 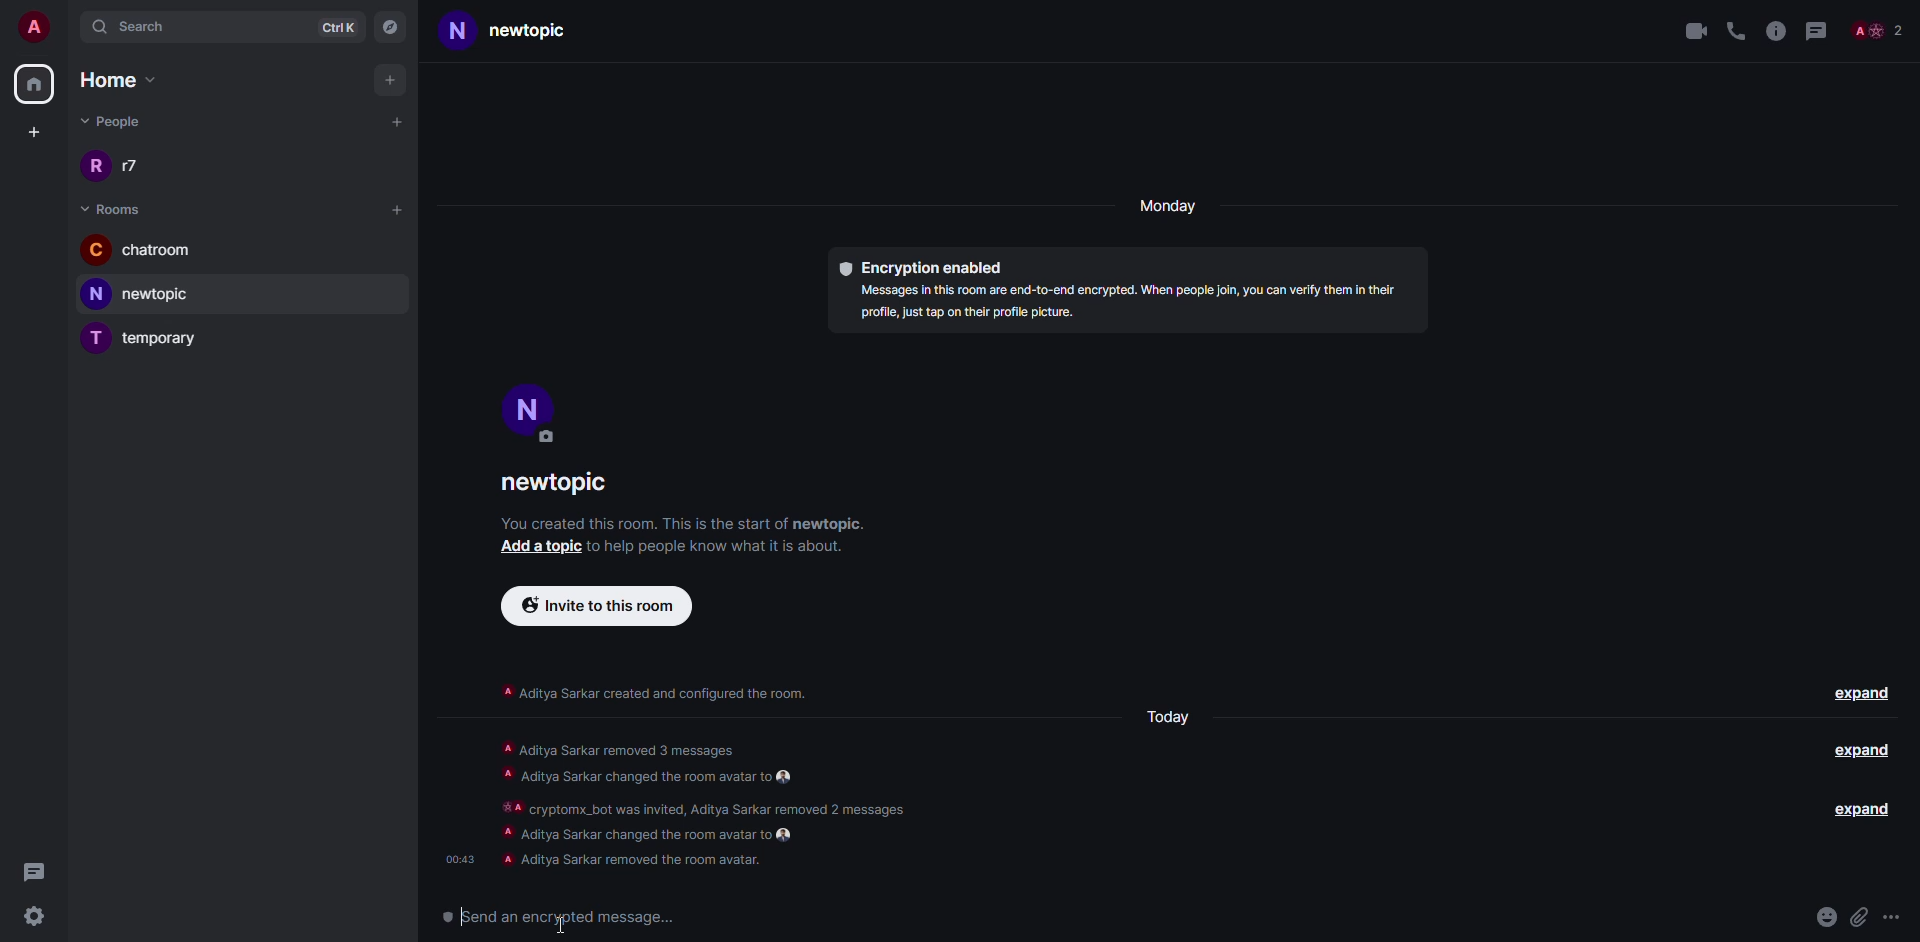 I want to click on people, so click(x=115, y=121).